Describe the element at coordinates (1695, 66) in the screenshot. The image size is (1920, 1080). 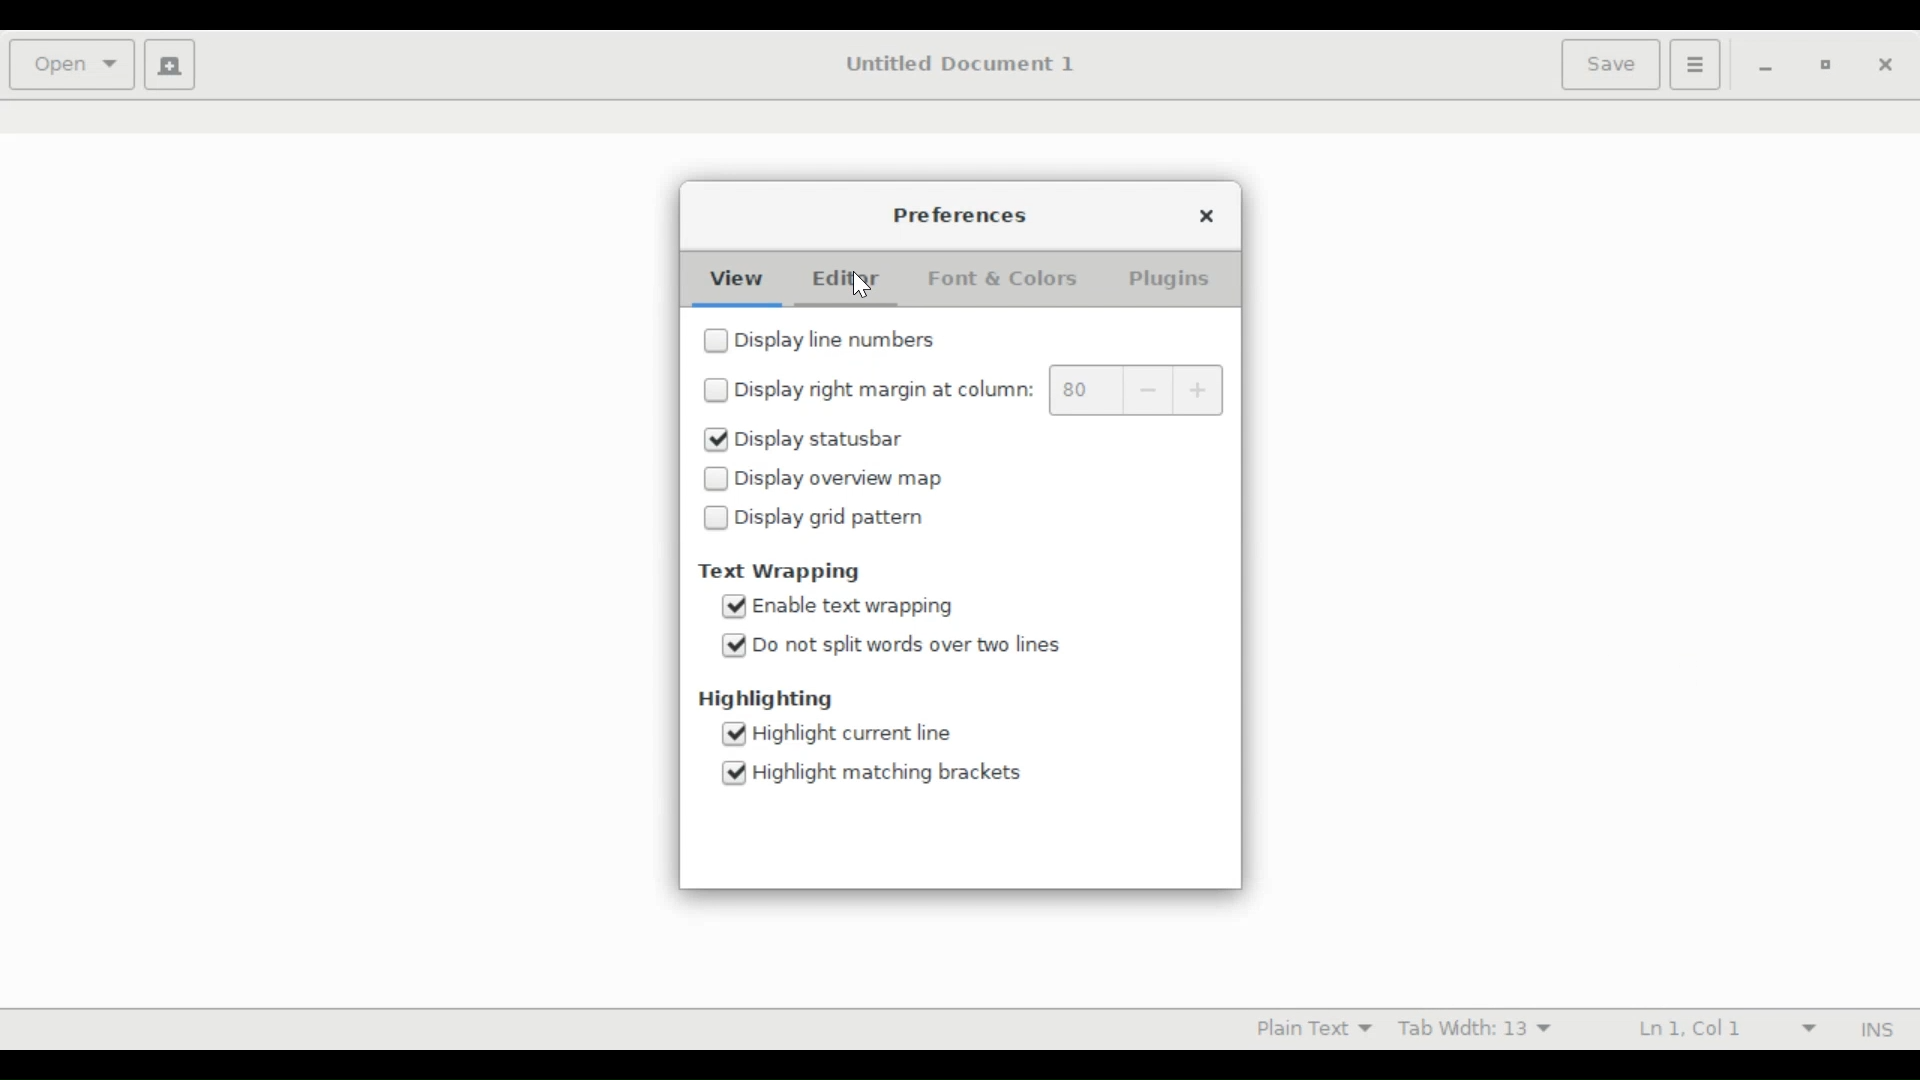
I see `Application menu` at that location.